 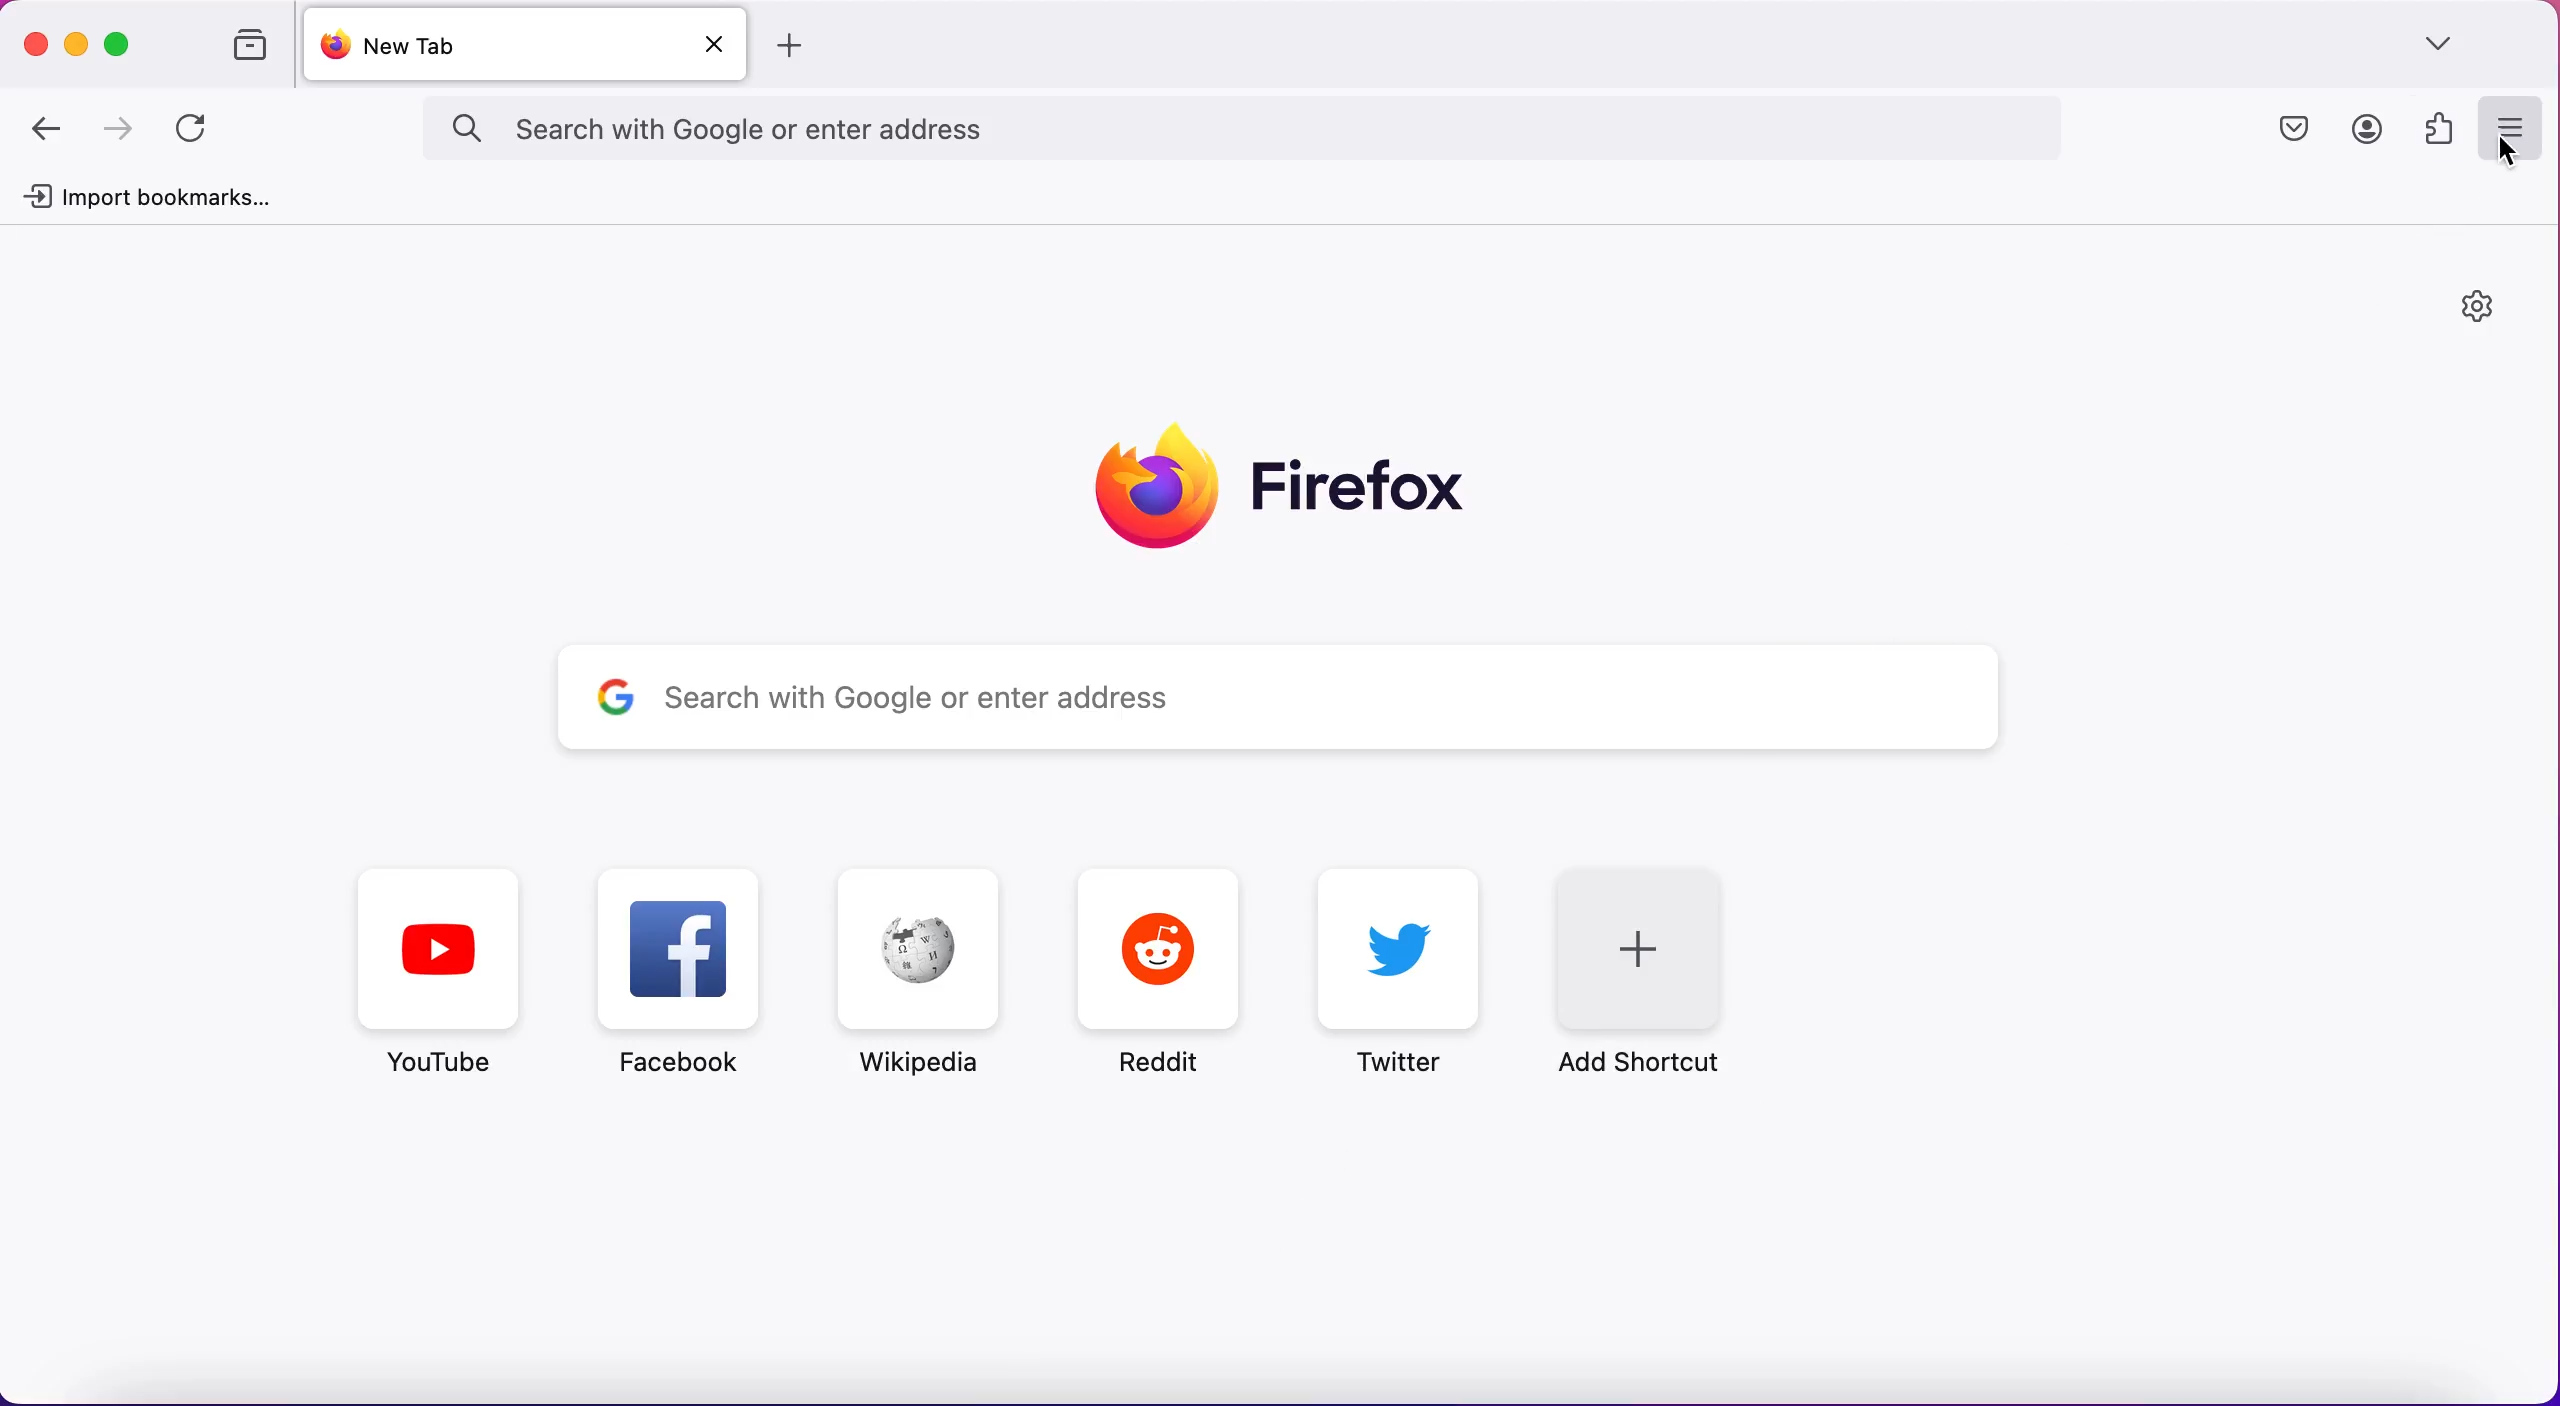 What do you see at coordinates (488, 45) in the screenshot?
I see `new tab` at bounding box center [488, 45].